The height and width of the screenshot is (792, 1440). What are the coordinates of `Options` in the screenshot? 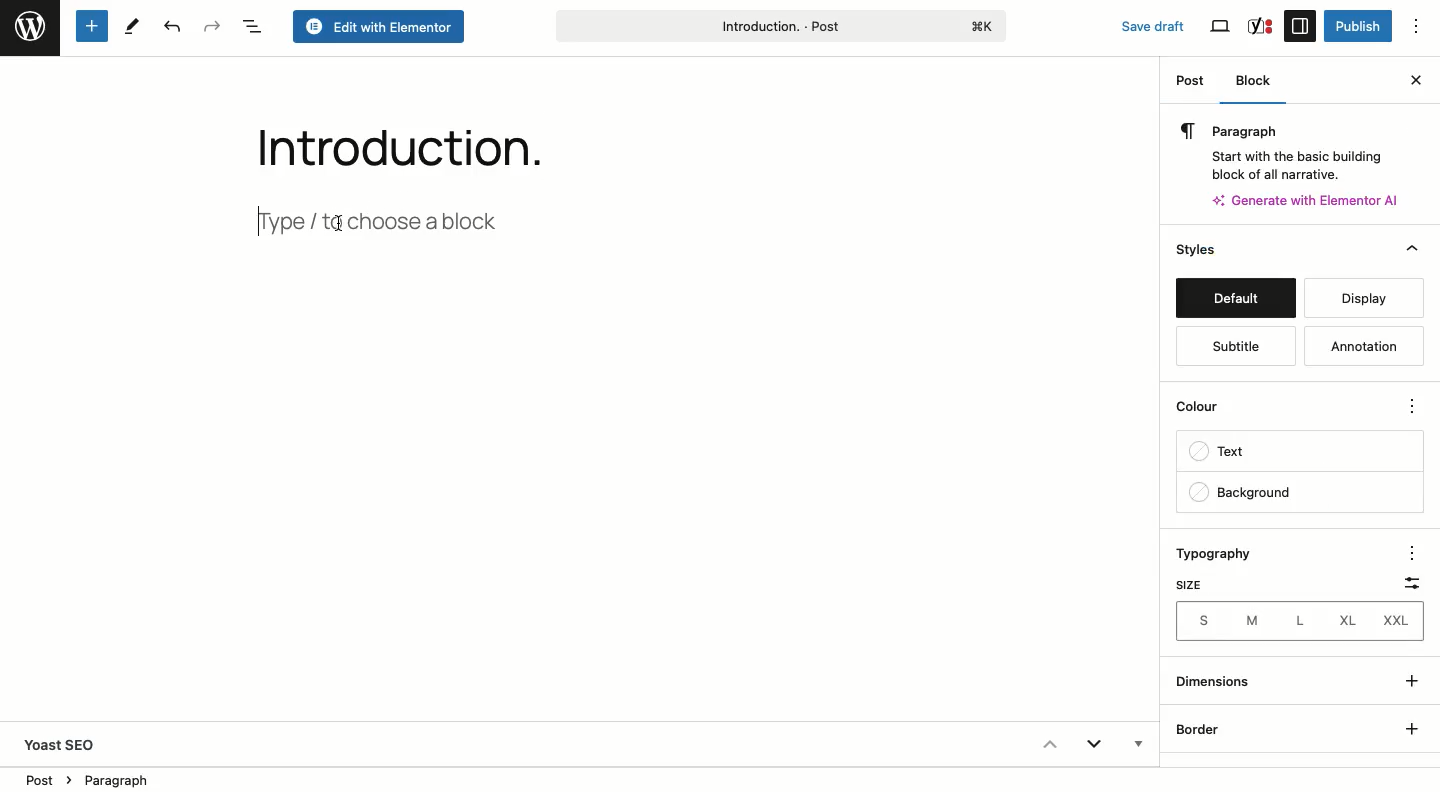 It's located at (1425, 27).